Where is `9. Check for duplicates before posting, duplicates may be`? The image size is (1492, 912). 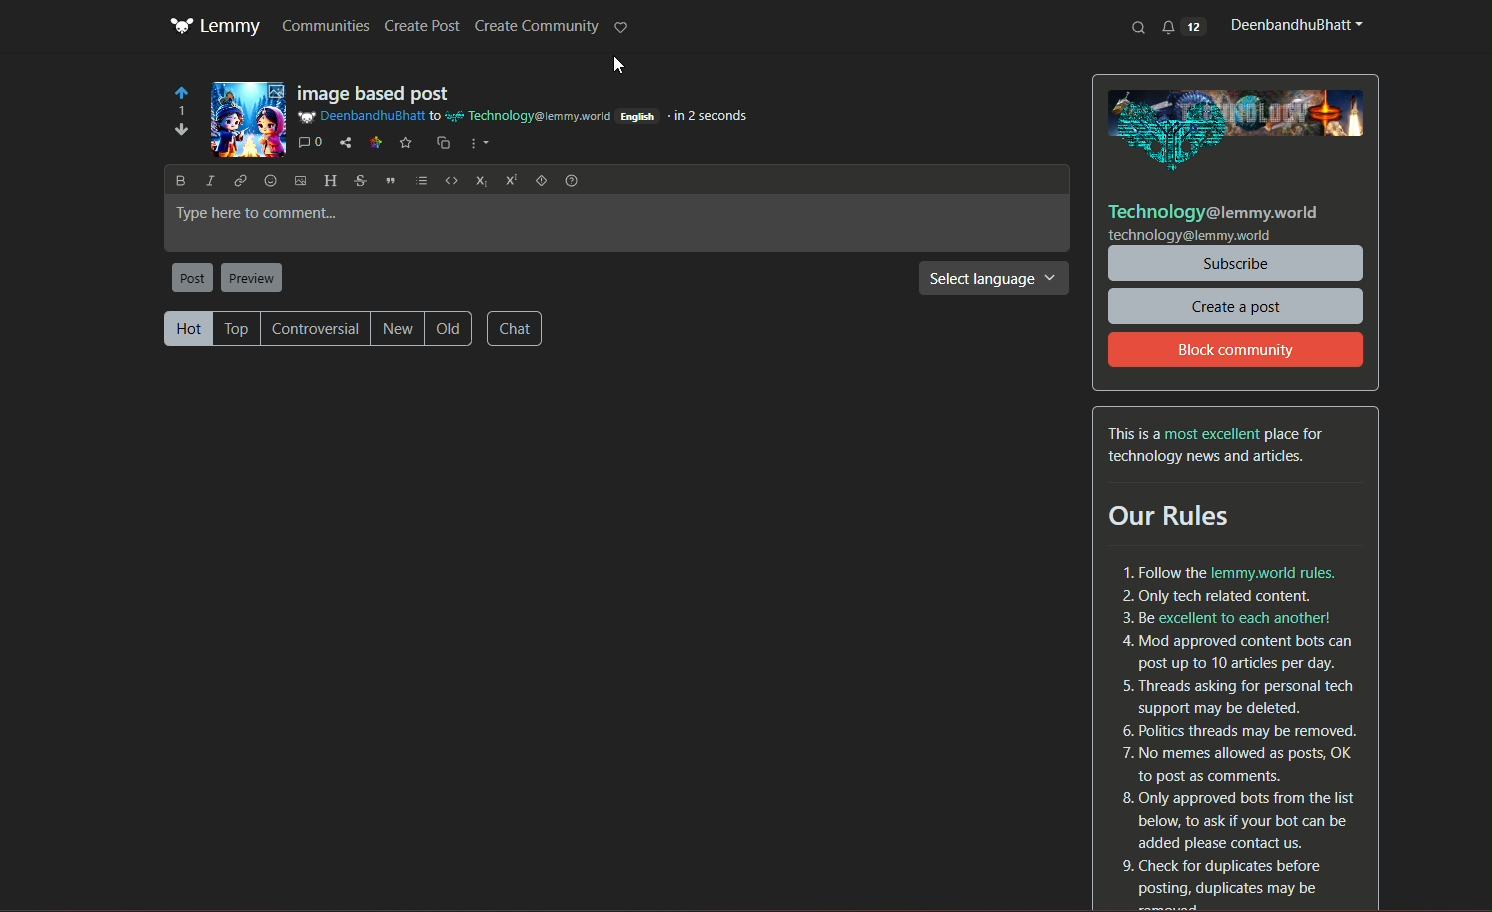
9. Check for duplicates before posting, duplicates may be is located at coordinates (1222, 878).